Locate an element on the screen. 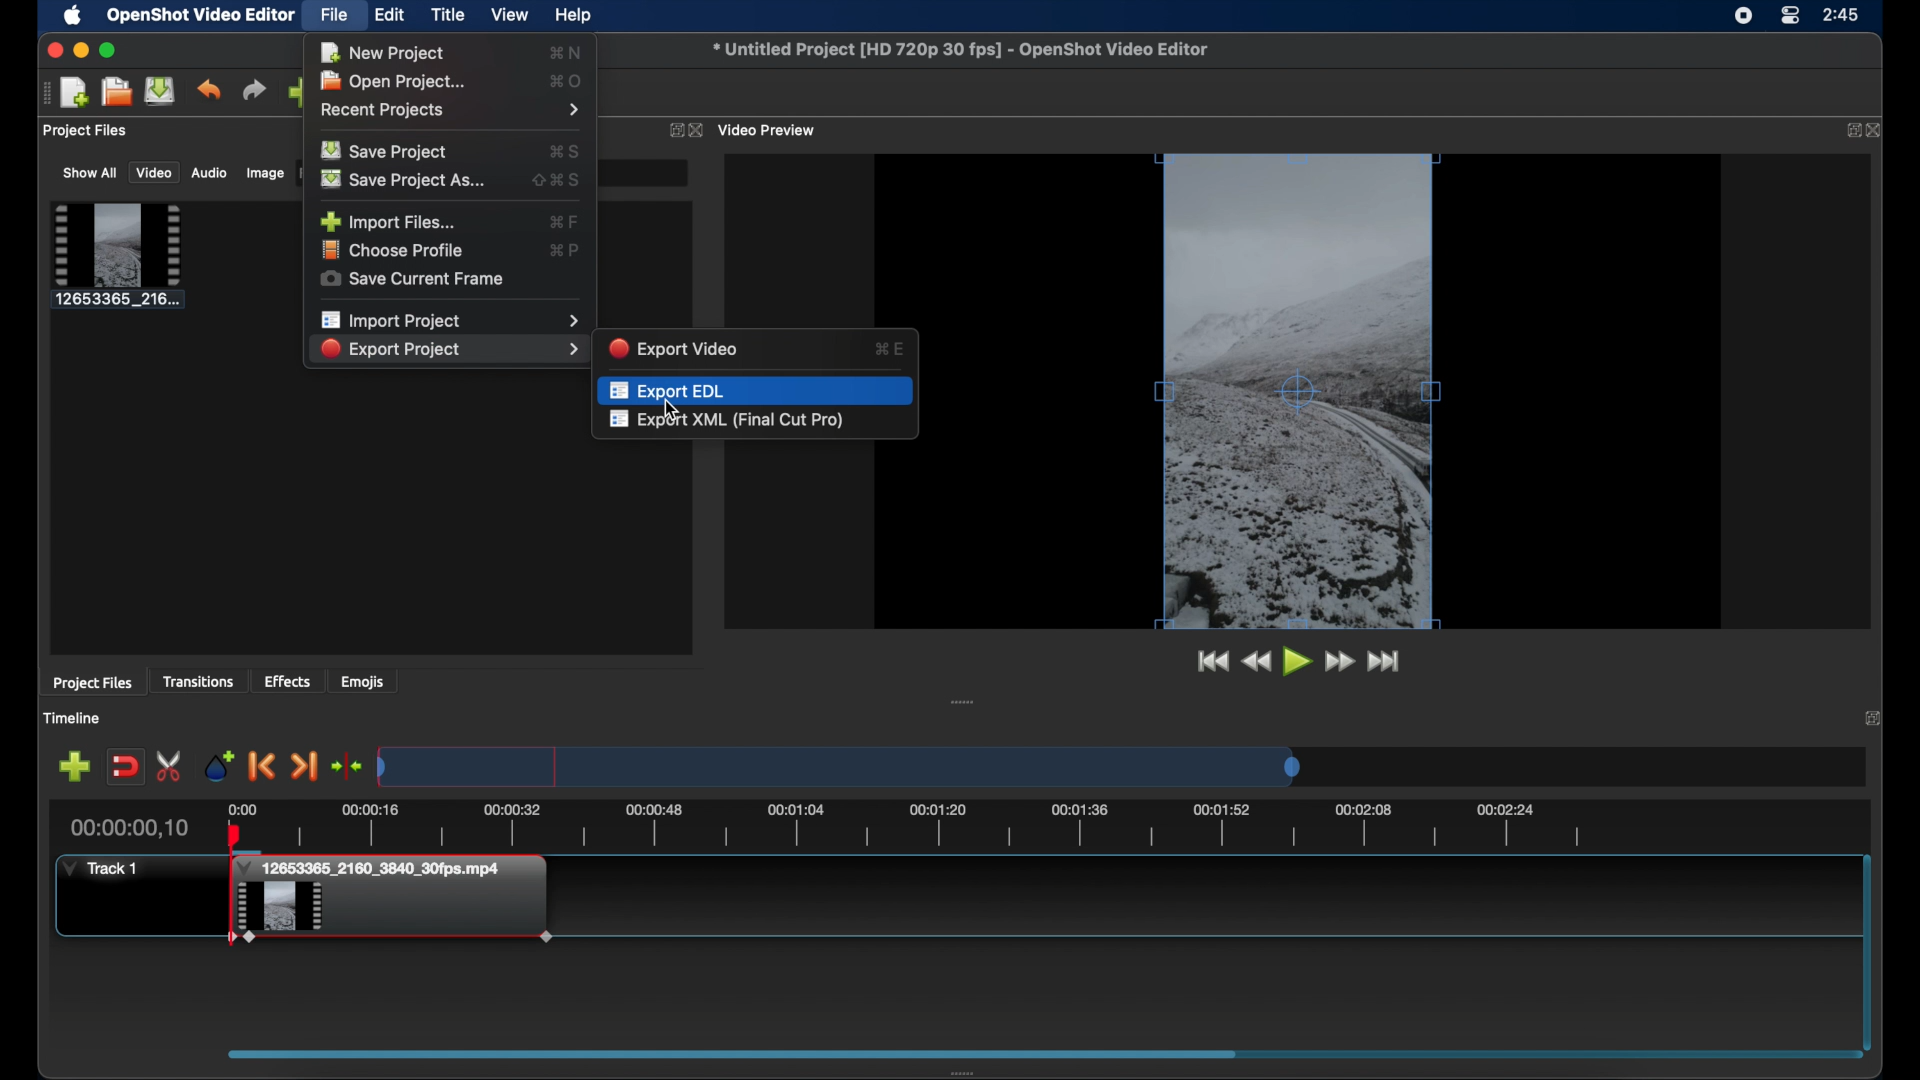 Image resolution: width=1920 pixels, height=1080 pixels. enable razor is located at coordinates (171, 765).